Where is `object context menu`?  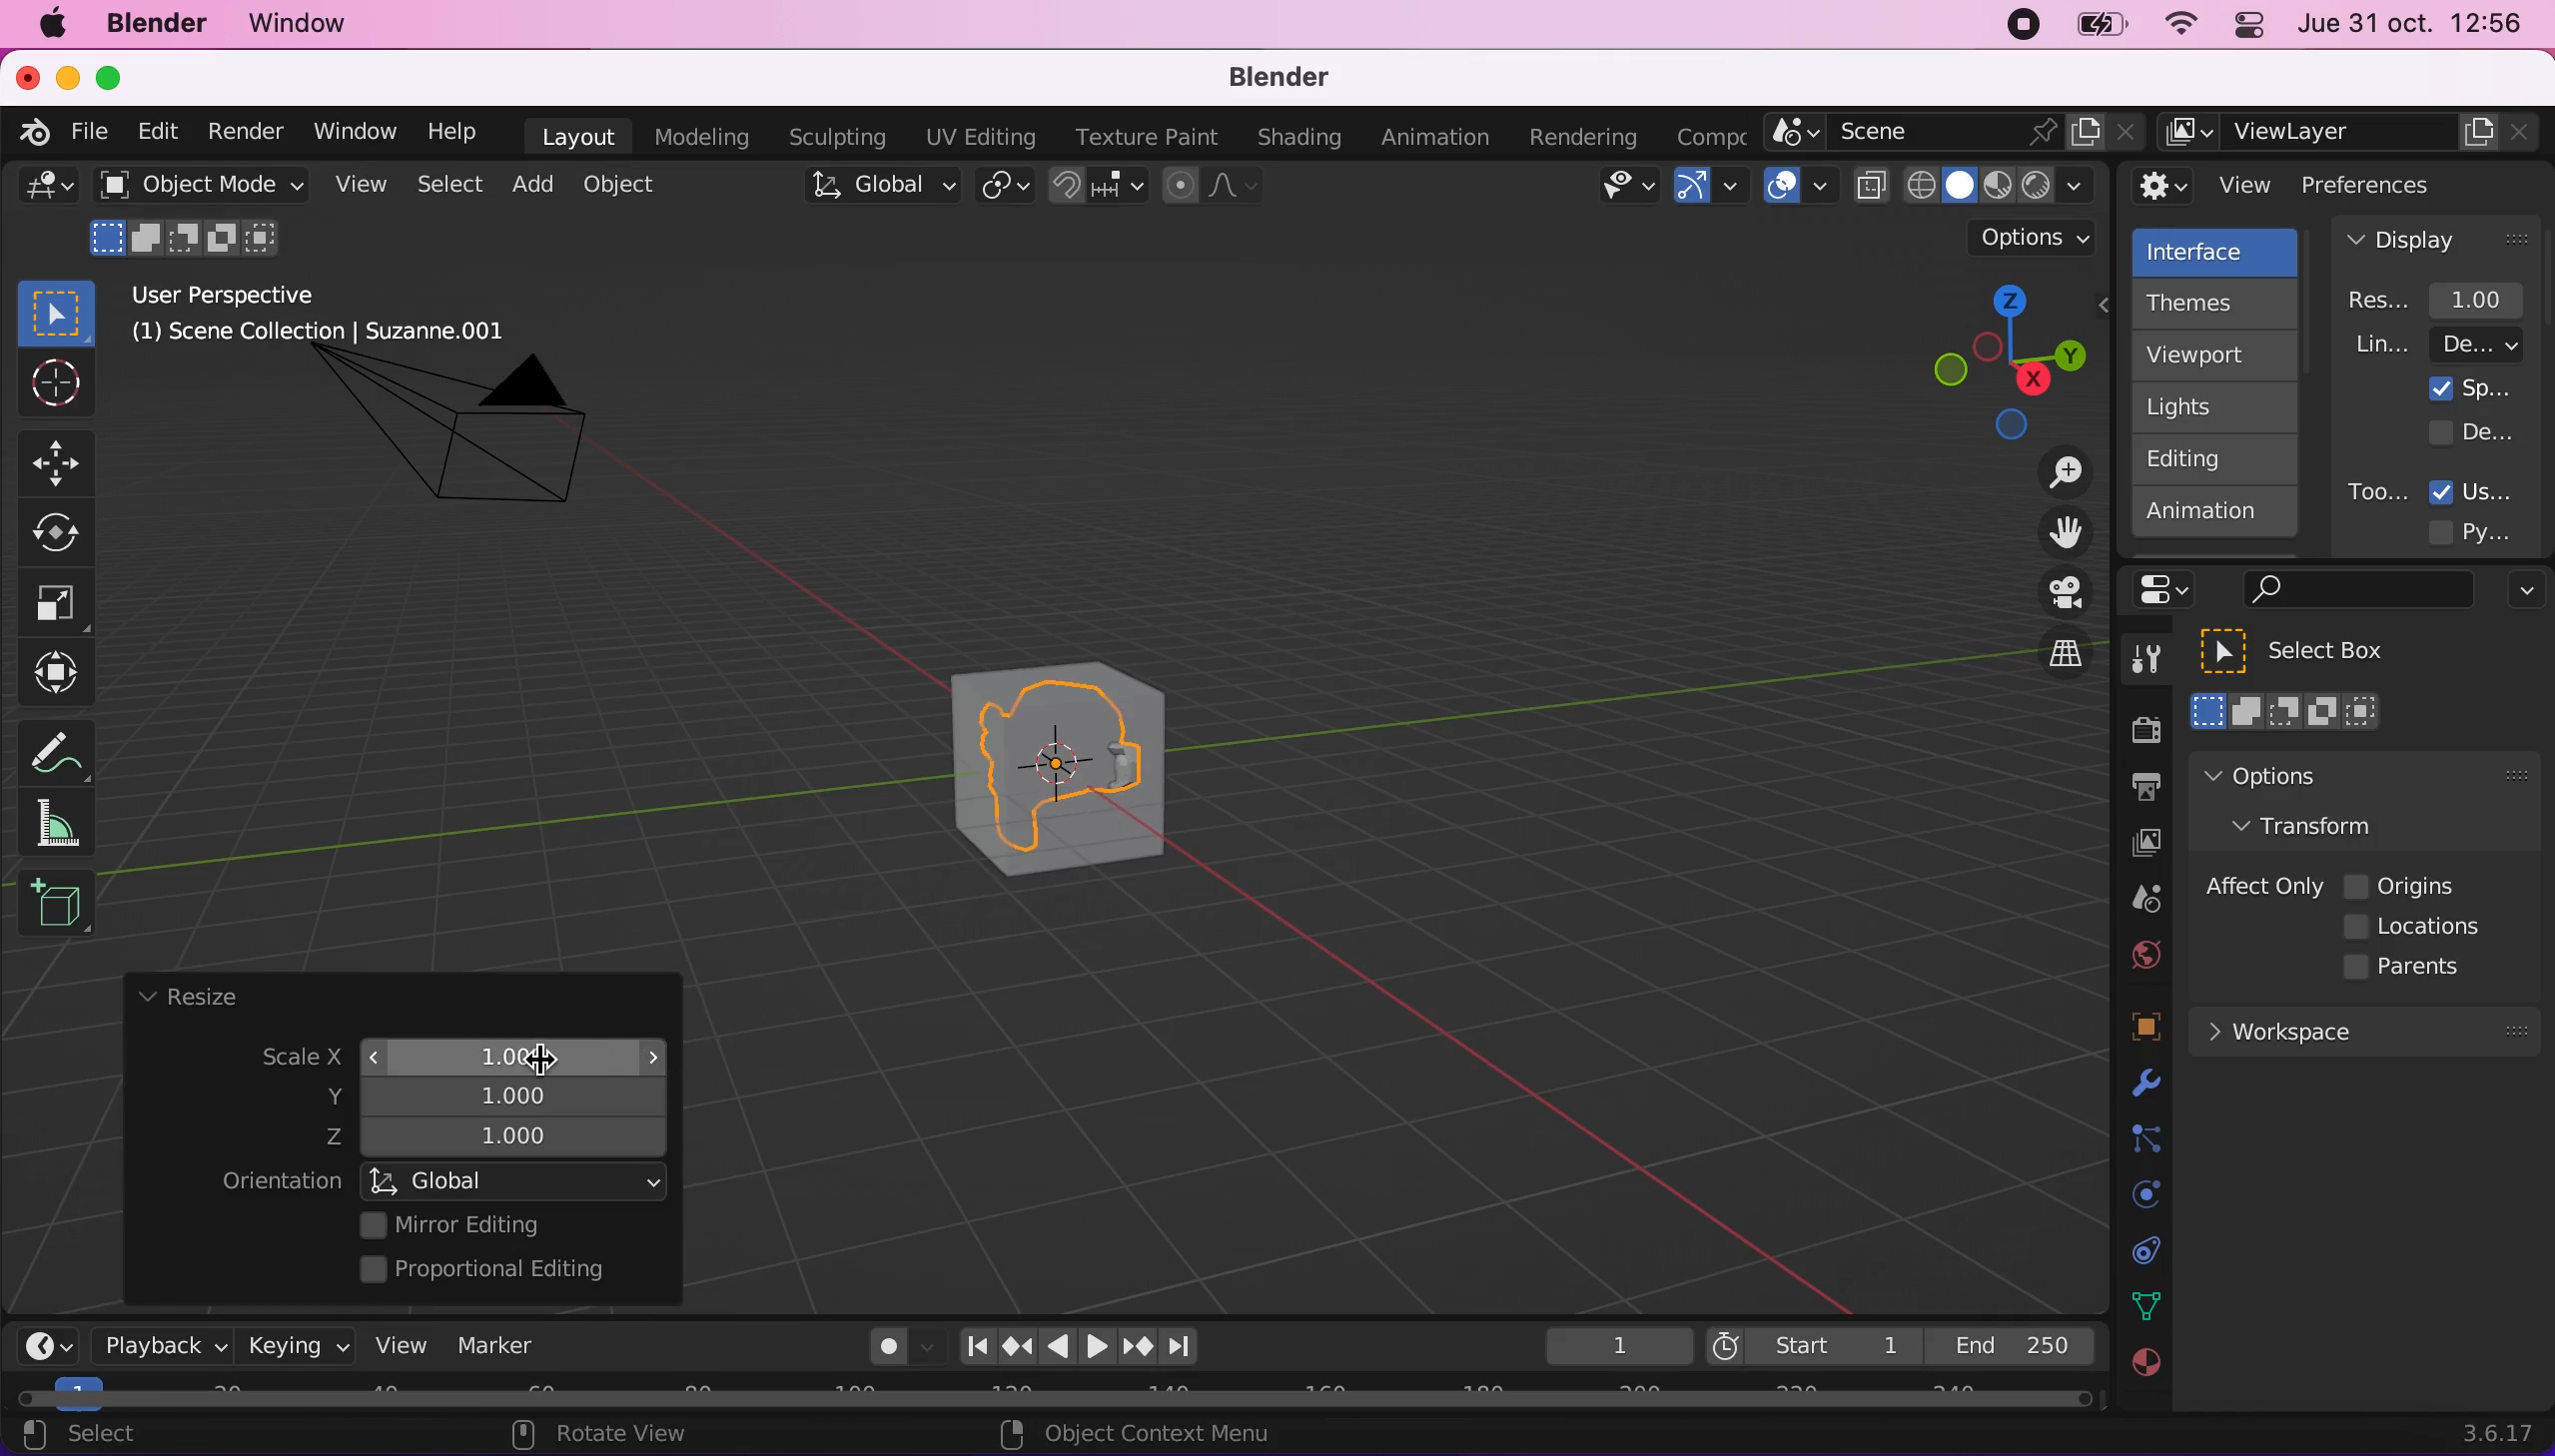
object context menu is located at coordinates (1142, 1433).